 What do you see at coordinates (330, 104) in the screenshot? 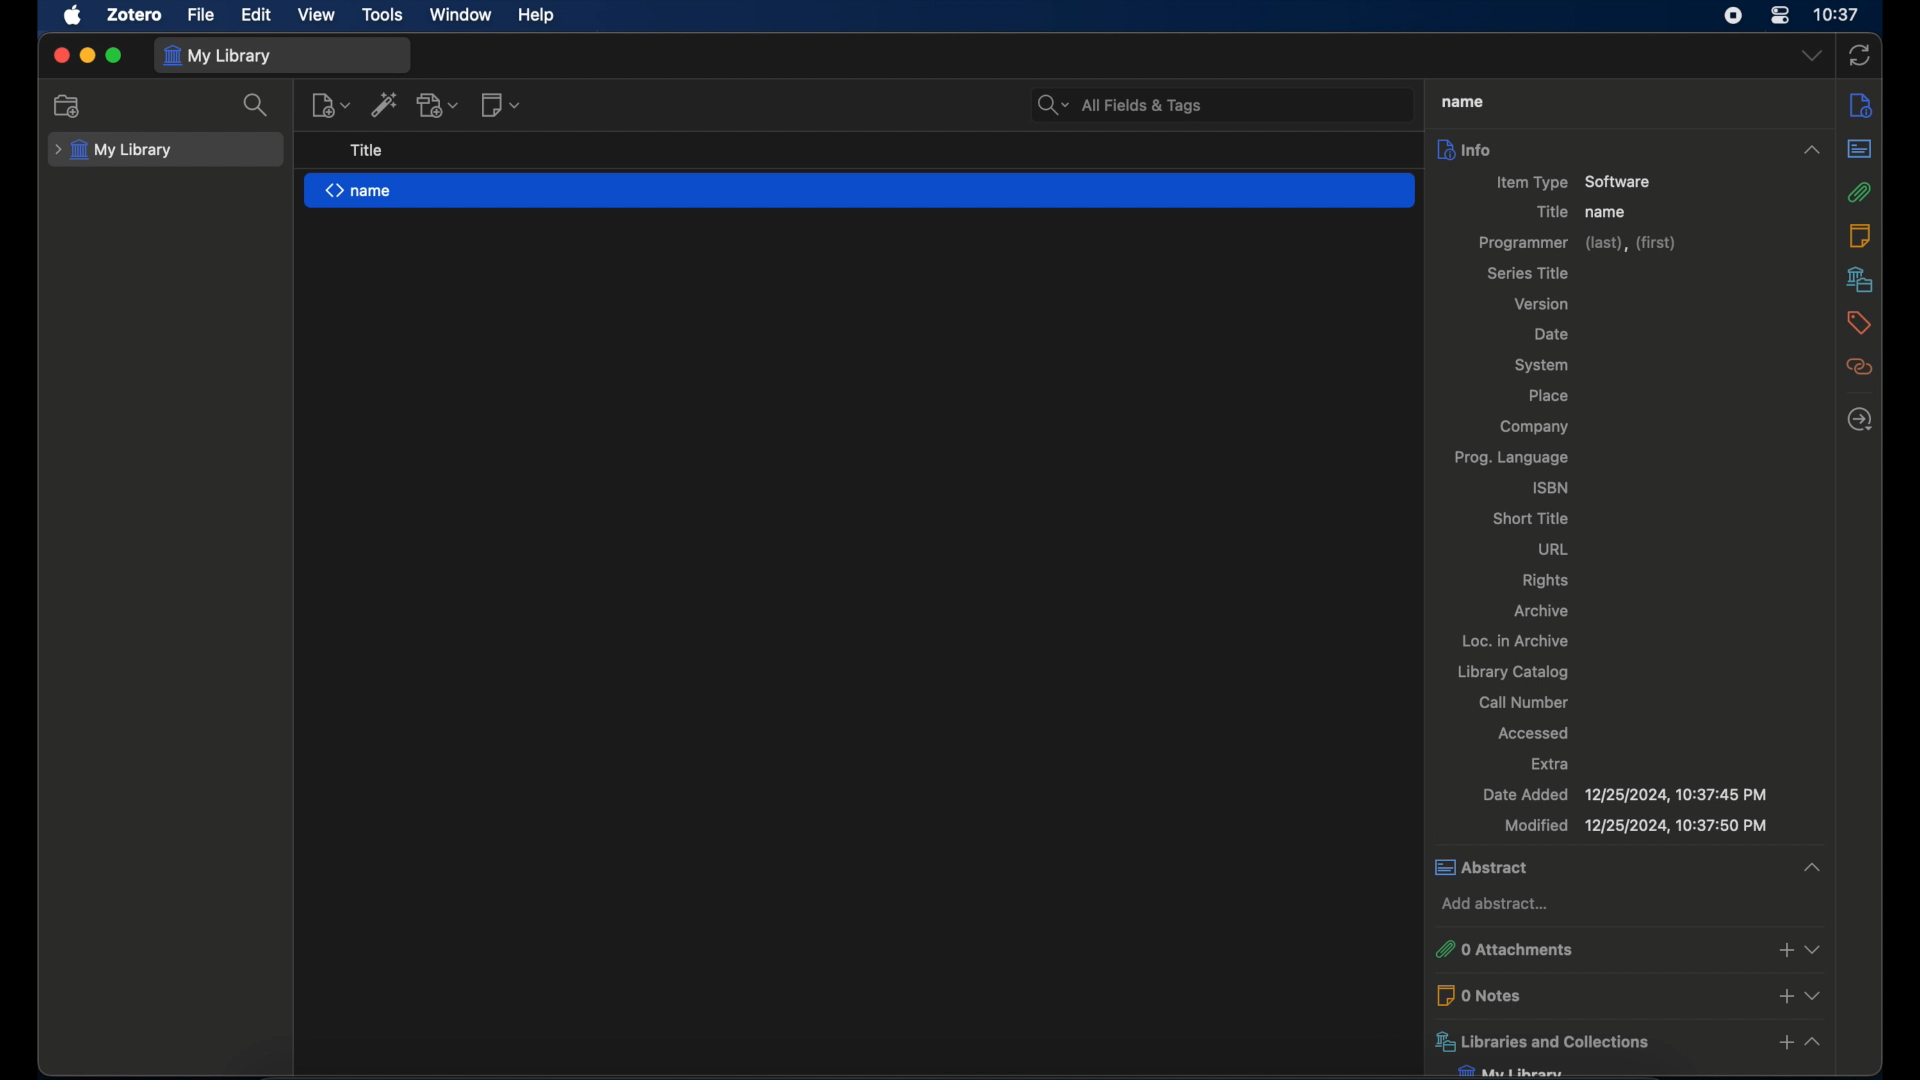
I see `new item` at bounding box center [330, 104].